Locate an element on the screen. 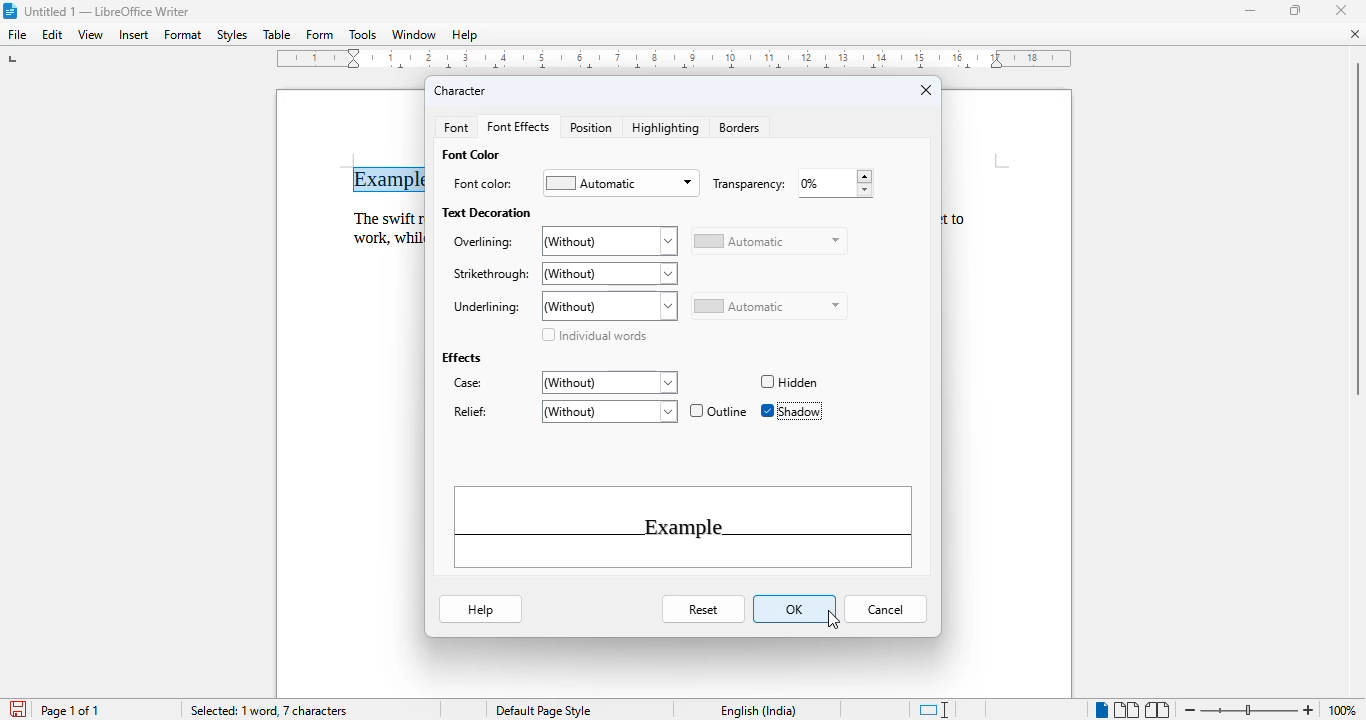 This screenshot has width=1366, height=720. The swift work, whi is located at coordinates (382, 227).